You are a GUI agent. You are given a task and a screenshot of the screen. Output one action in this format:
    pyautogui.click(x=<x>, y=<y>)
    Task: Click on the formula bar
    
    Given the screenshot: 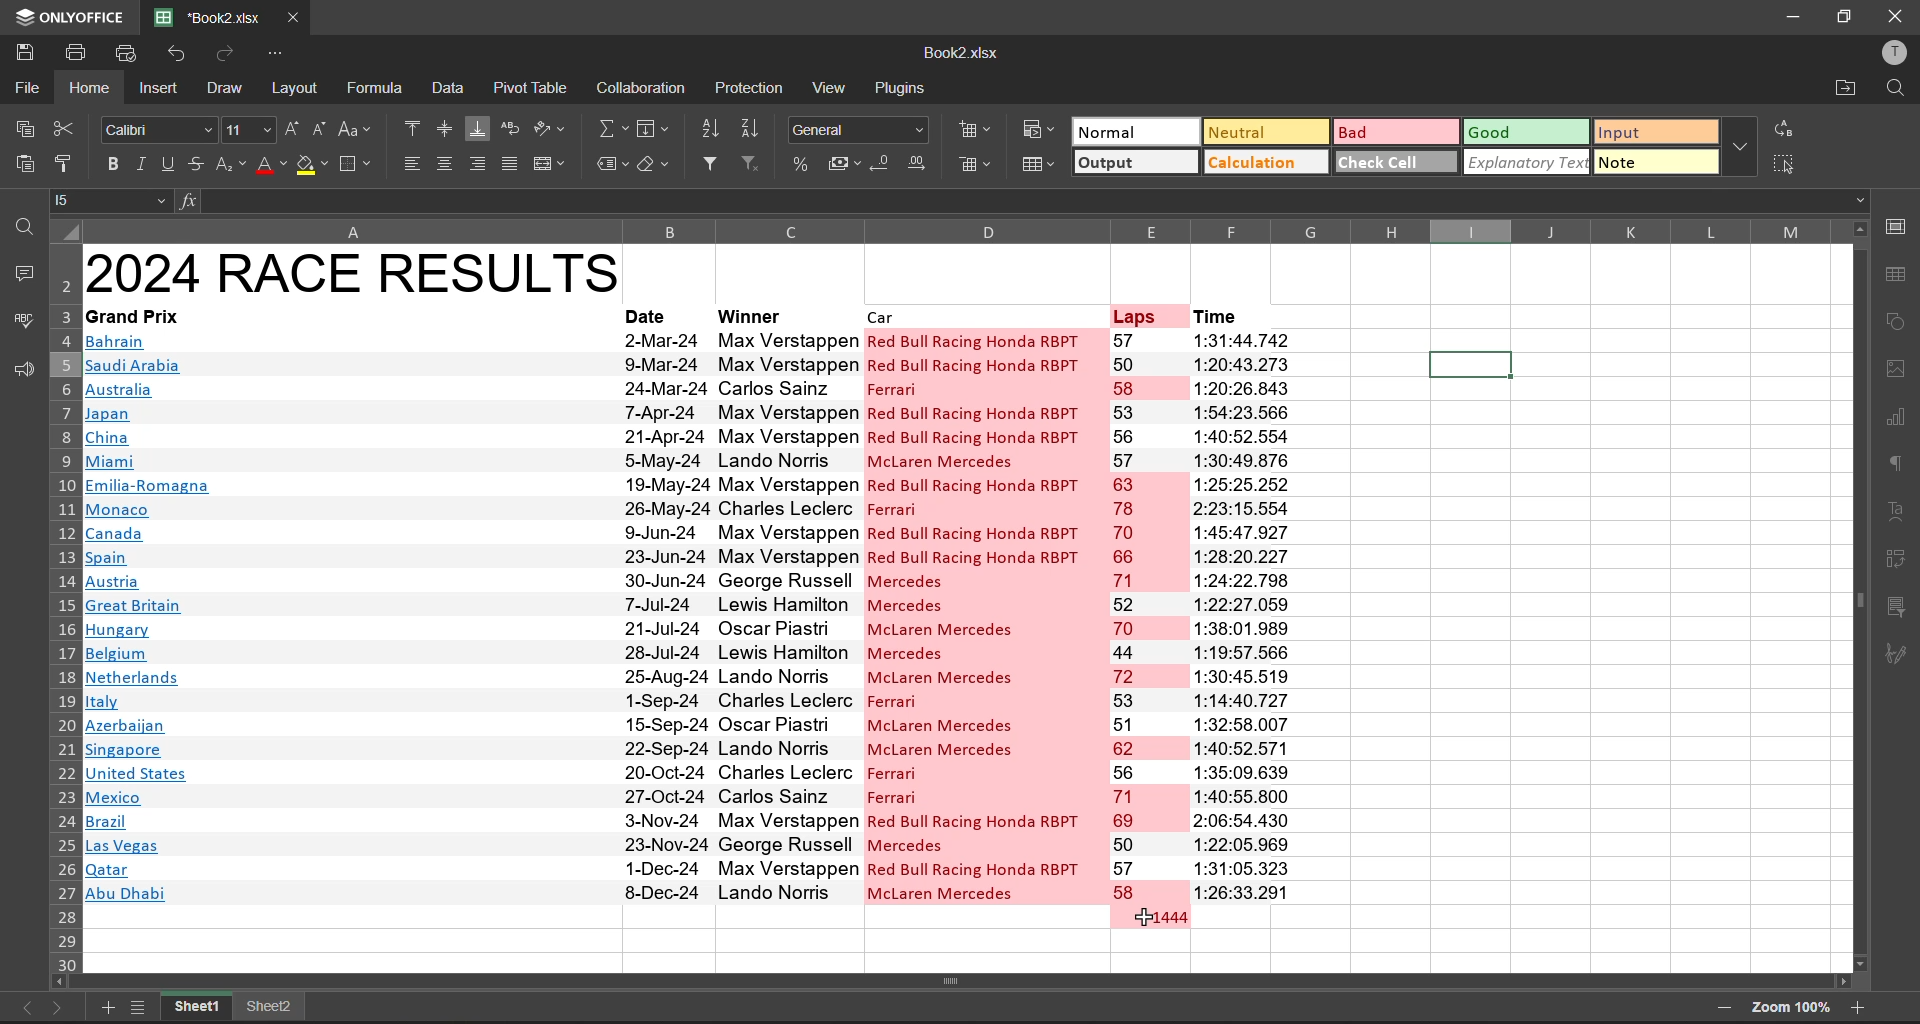 What is the action you would take?
    pyautogui.click(x=1037, y=202)
    